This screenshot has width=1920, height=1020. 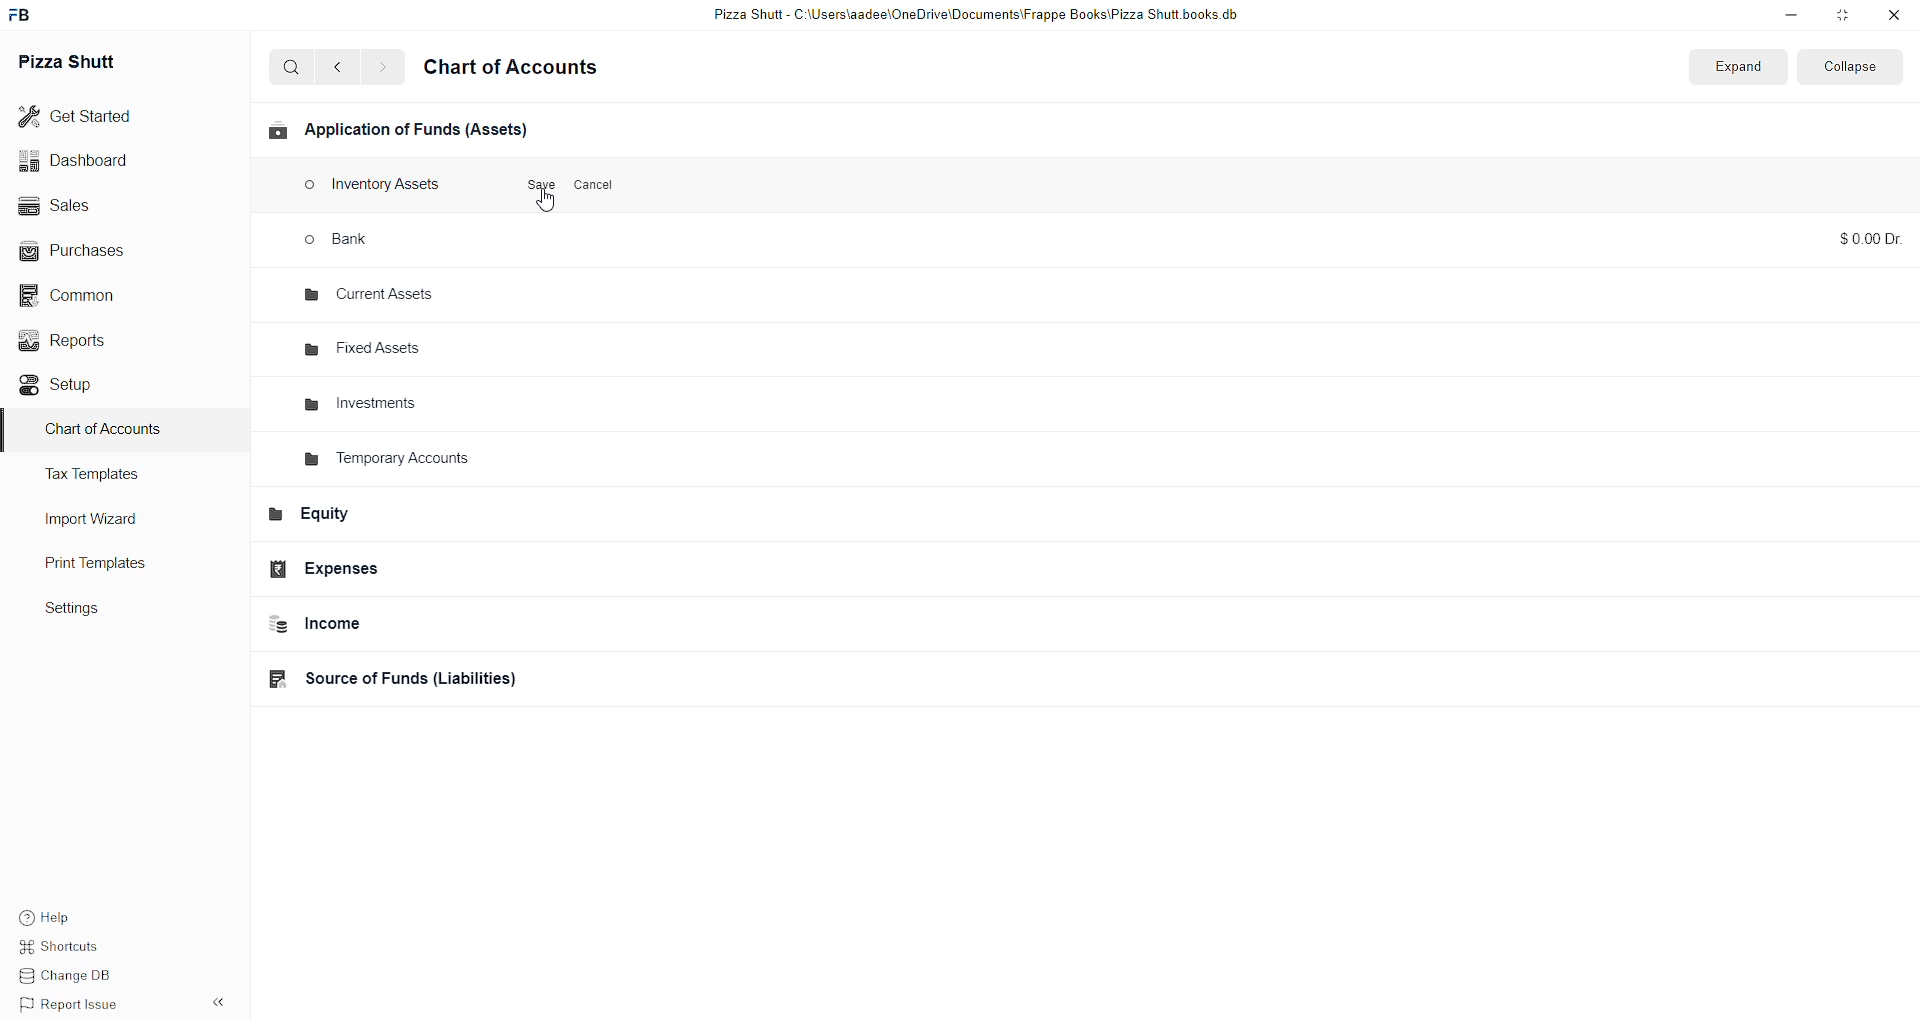 What do you see at coordinates (411, 519) in the screenshot?
I see `Equity ` at bounding box center [411, 519].